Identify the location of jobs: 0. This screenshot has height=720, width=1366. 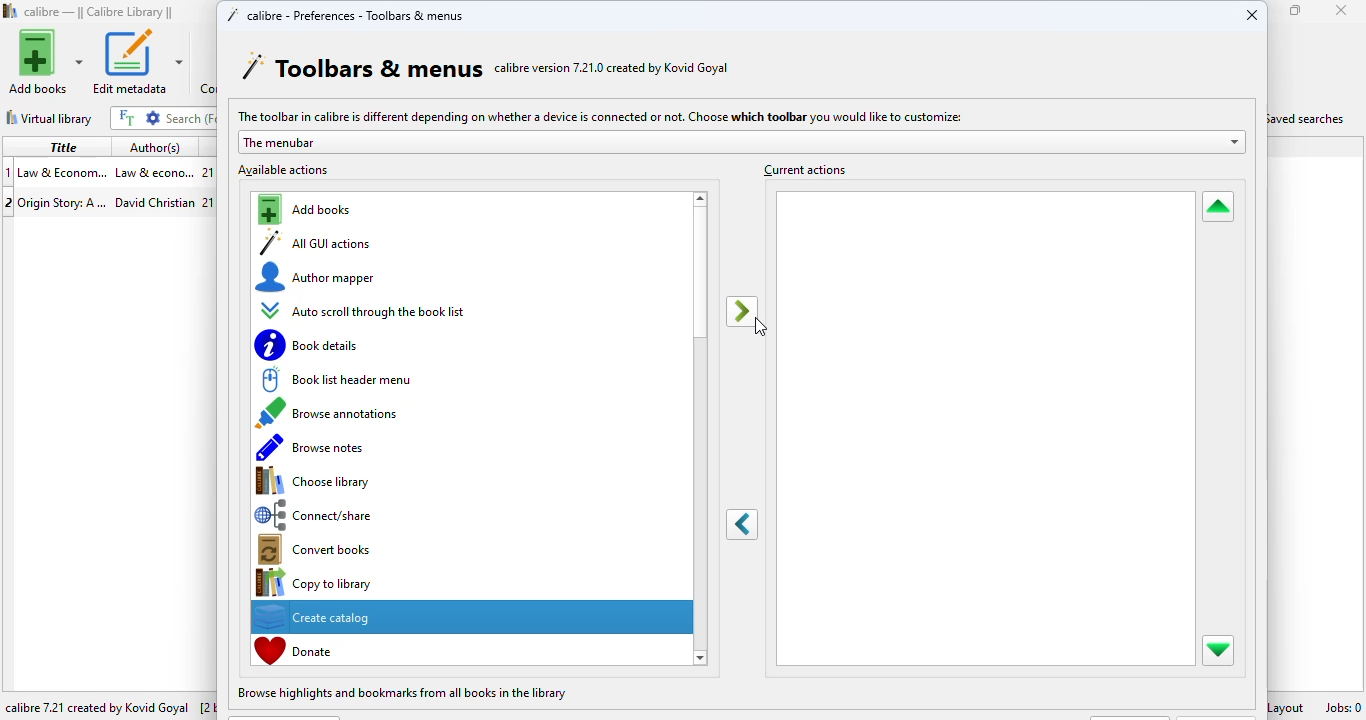
(1343, 707).